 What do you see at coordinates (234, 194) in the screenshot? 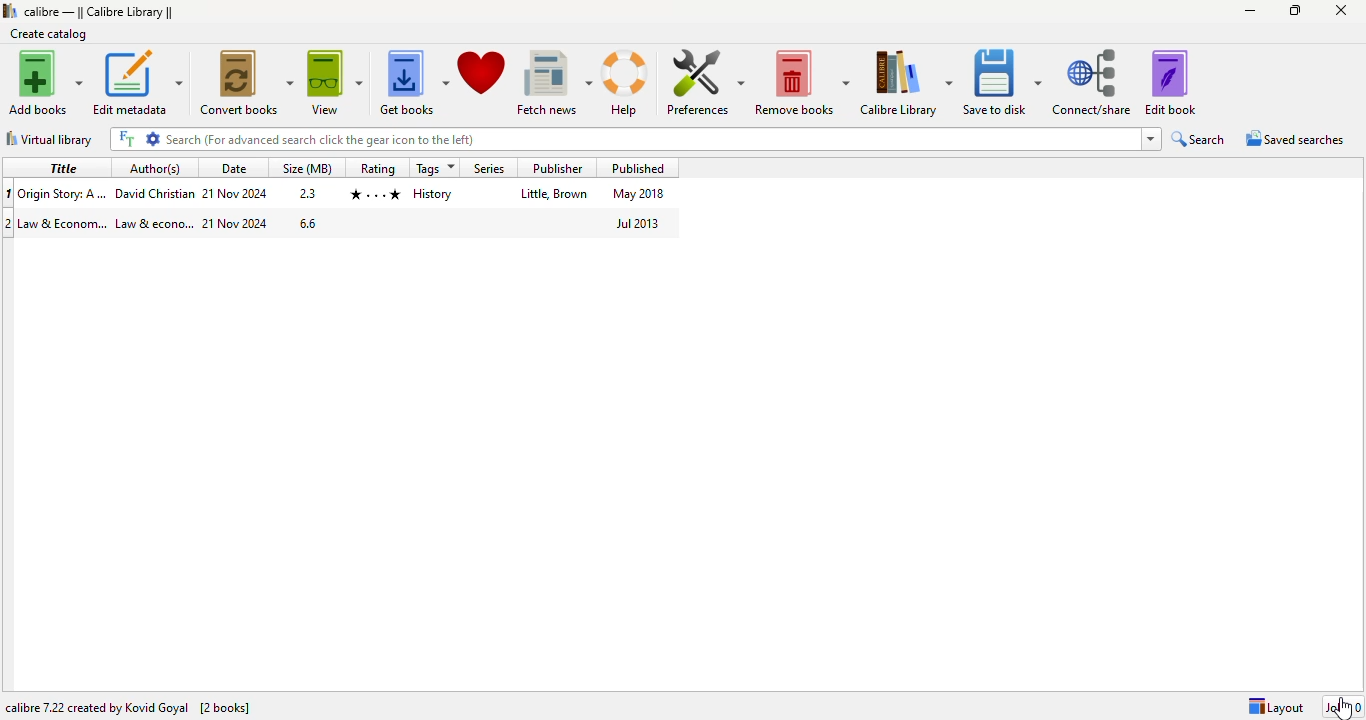
I see `date` at bounding box center [234, 194].